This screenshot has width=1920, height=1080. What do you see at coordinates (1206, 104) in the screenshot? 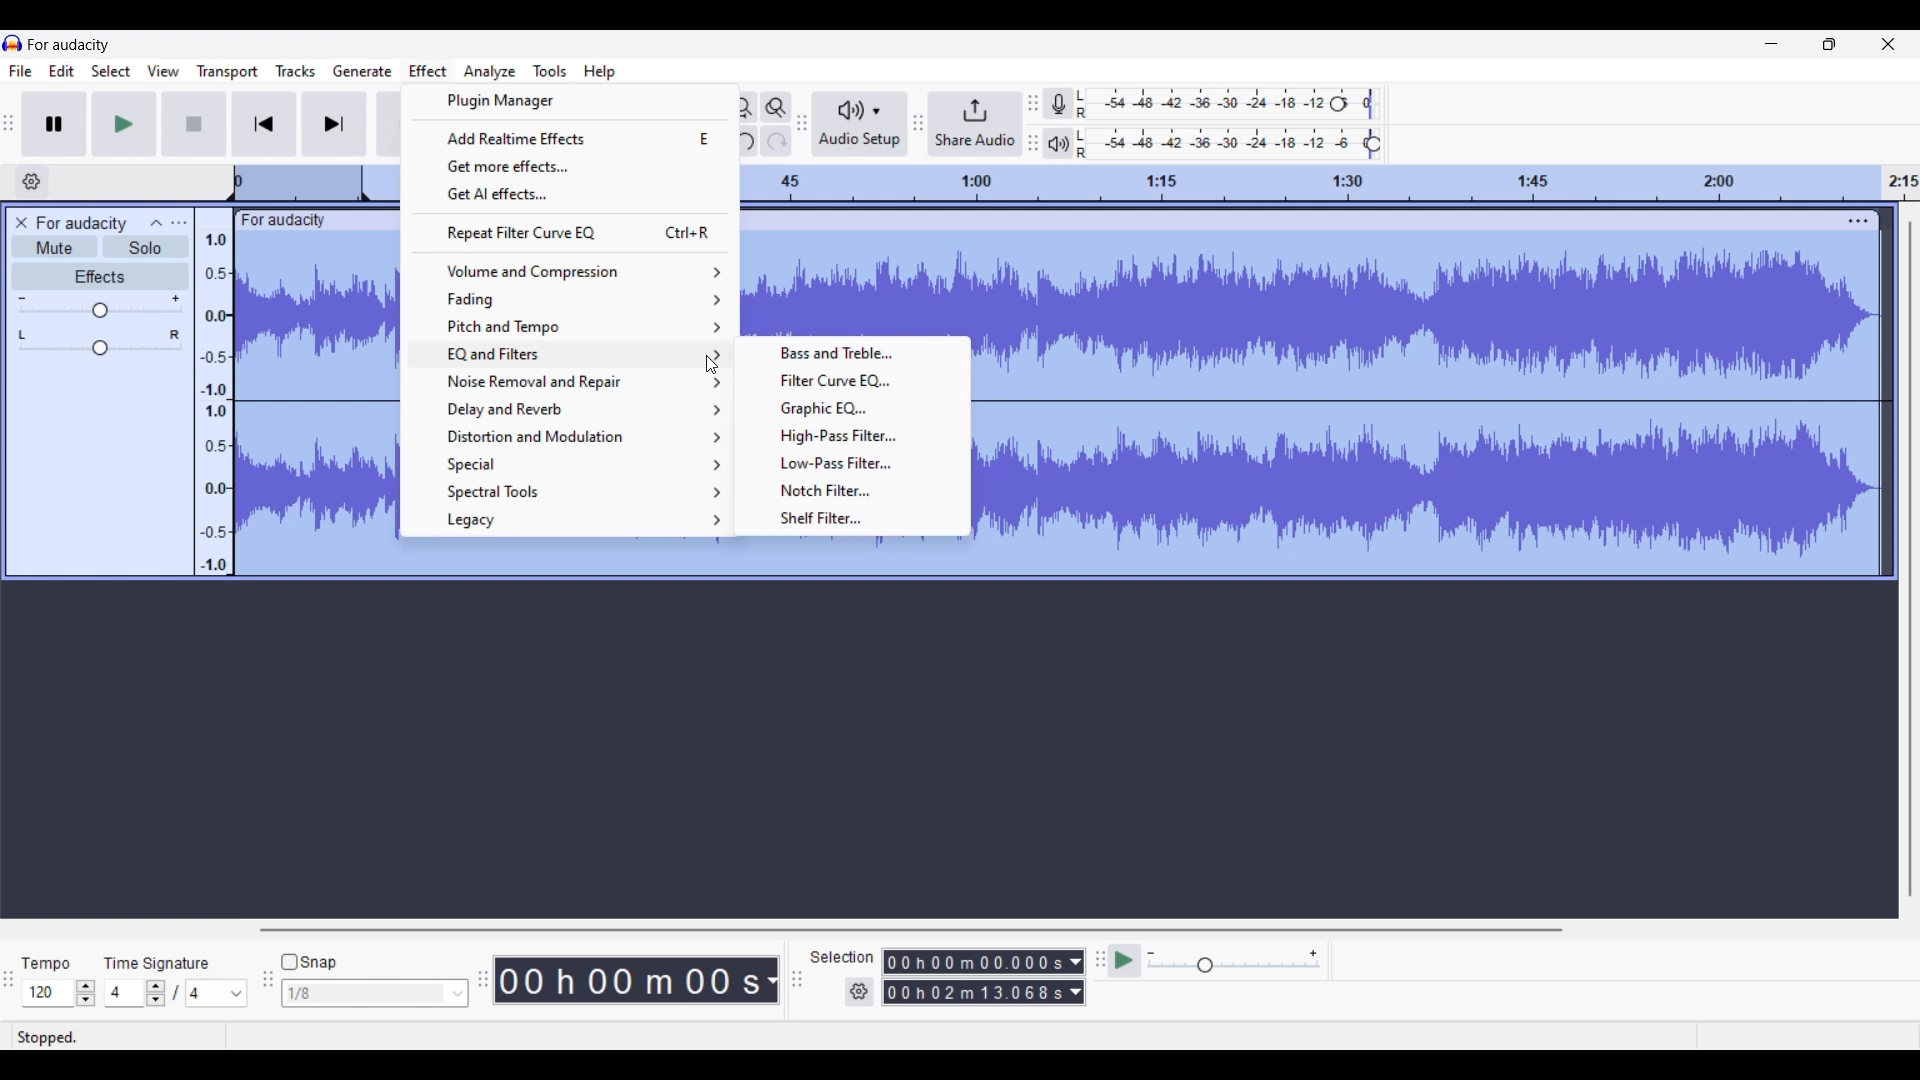
I see `Recording level` at bounding box center [1206, 104].